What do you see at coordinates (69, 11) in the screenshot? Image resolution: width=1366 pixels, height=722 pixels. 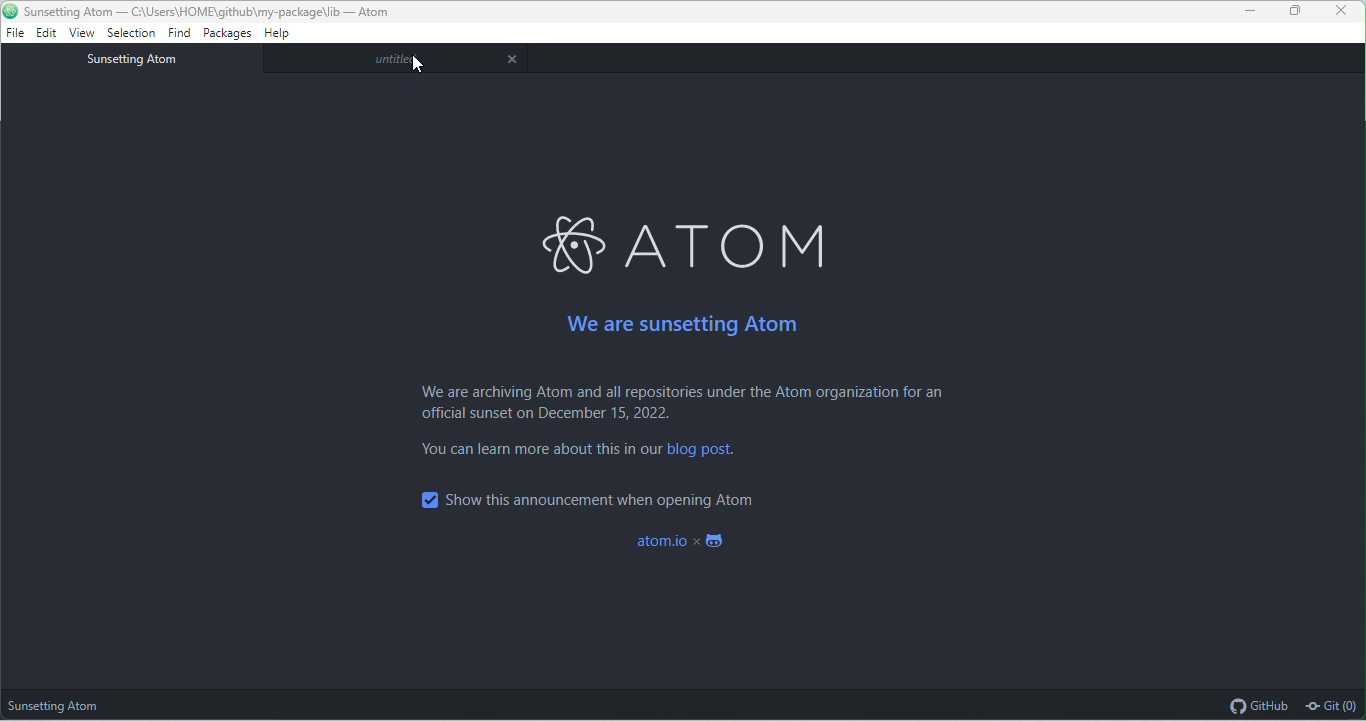 I see `Project Title` at bounding box center [69, 11].